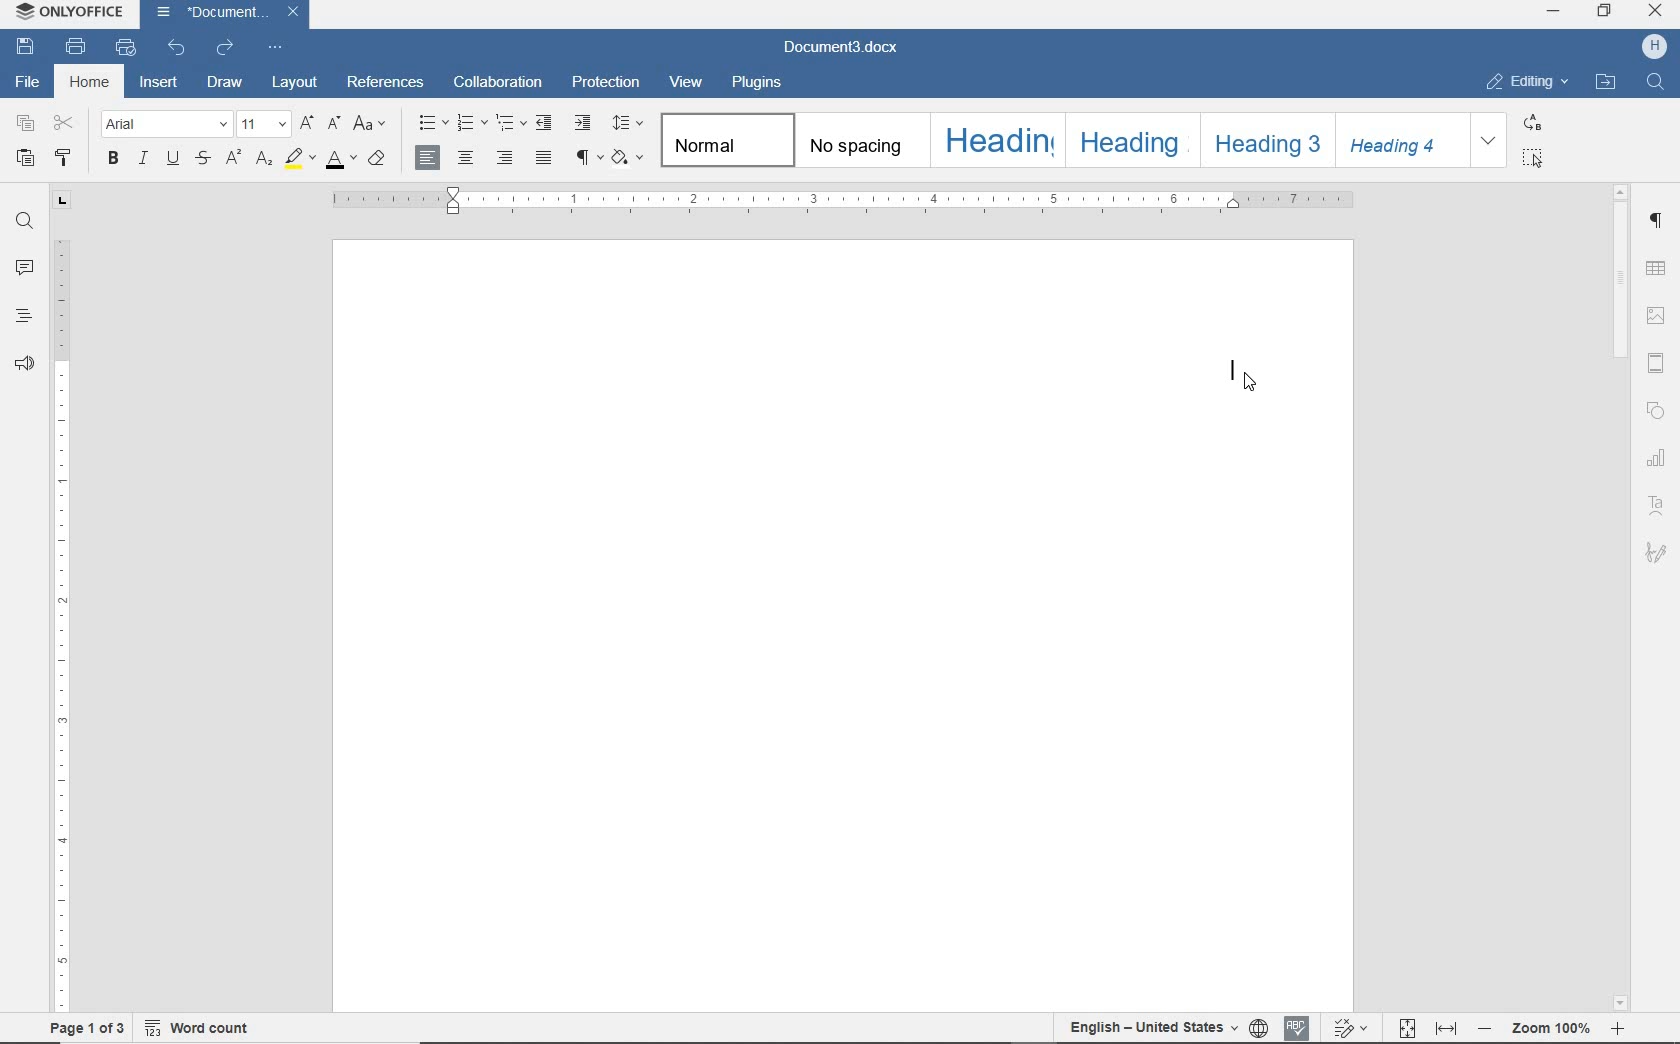  Describe the element at coordinates (627, 122) in the screenshot. I see `PARAGRAPH LINE SPACING` at that location.